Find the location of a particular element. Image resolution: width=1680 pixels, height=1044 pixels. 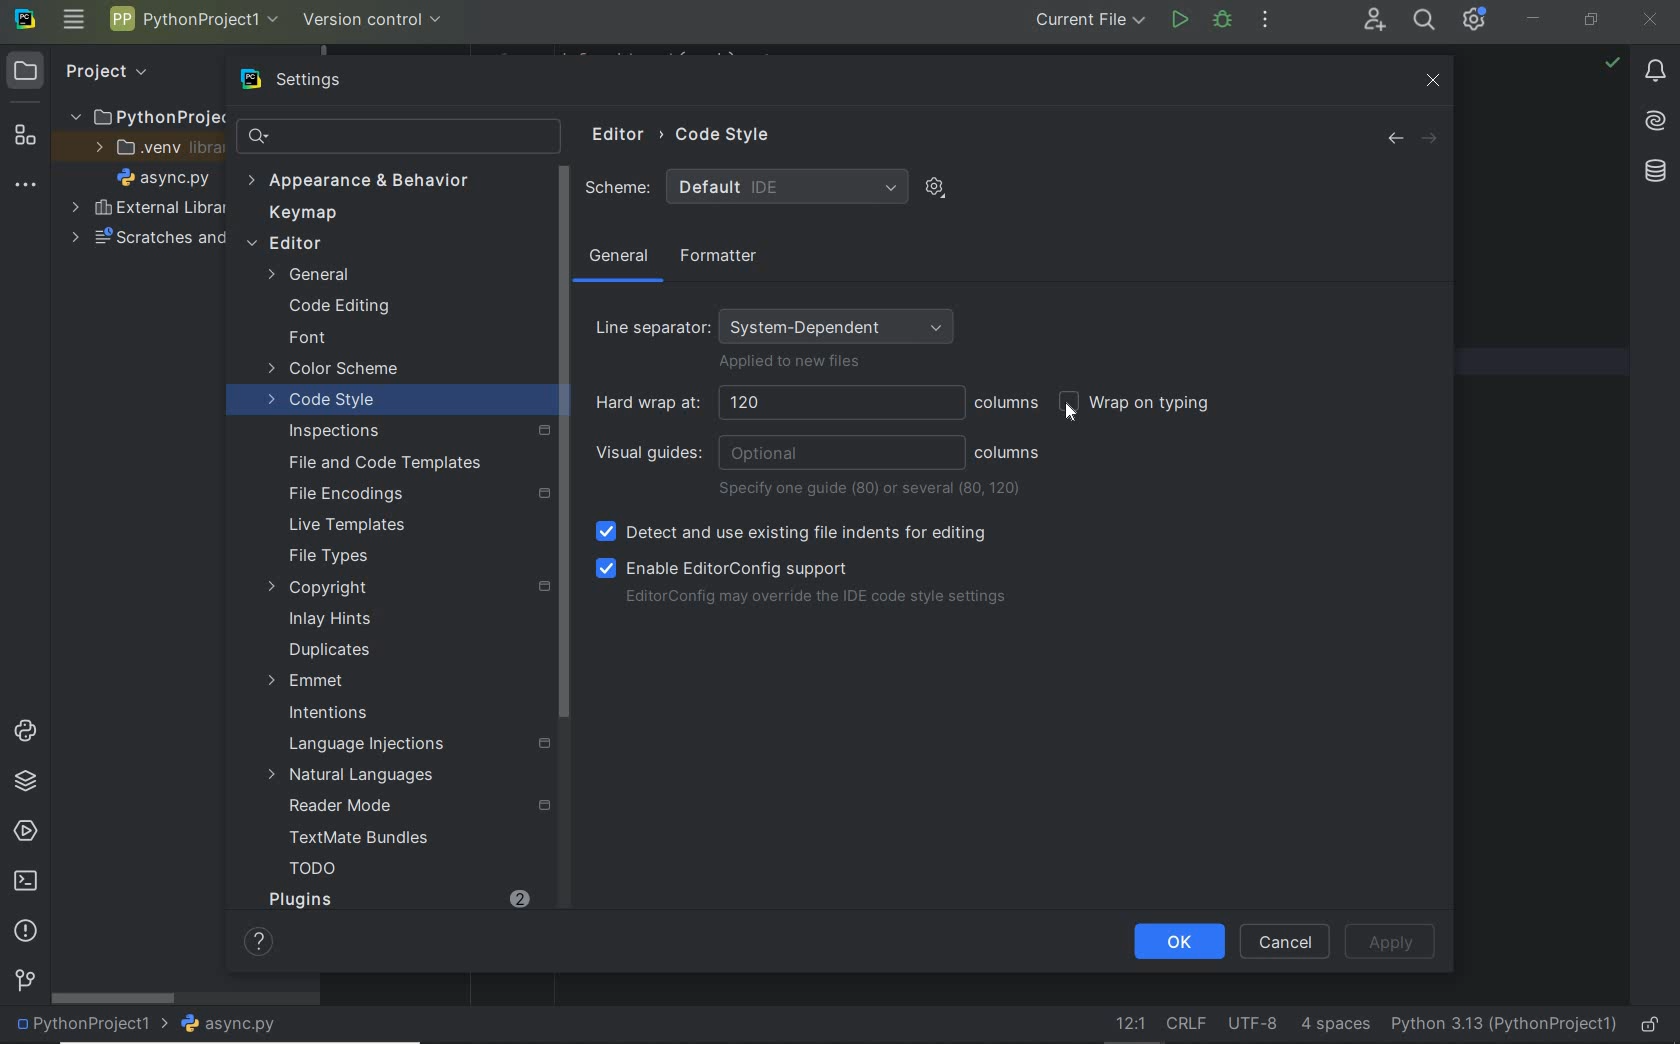

version control is located at coordinates (373, 20).